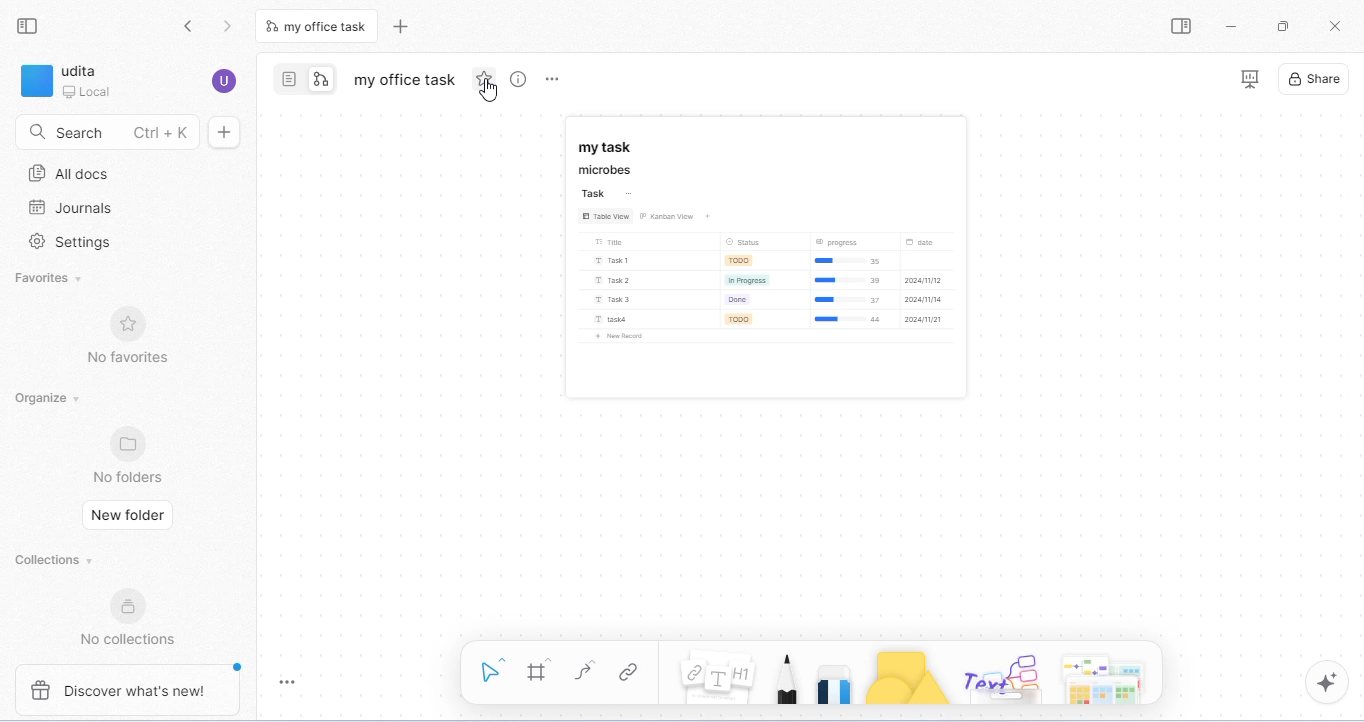 Image resolution: width=1364 pixels, height=722 pixels. Describe the element at coordinates (1109, 675) in the screenshot. I see `arrows and more` at that location.